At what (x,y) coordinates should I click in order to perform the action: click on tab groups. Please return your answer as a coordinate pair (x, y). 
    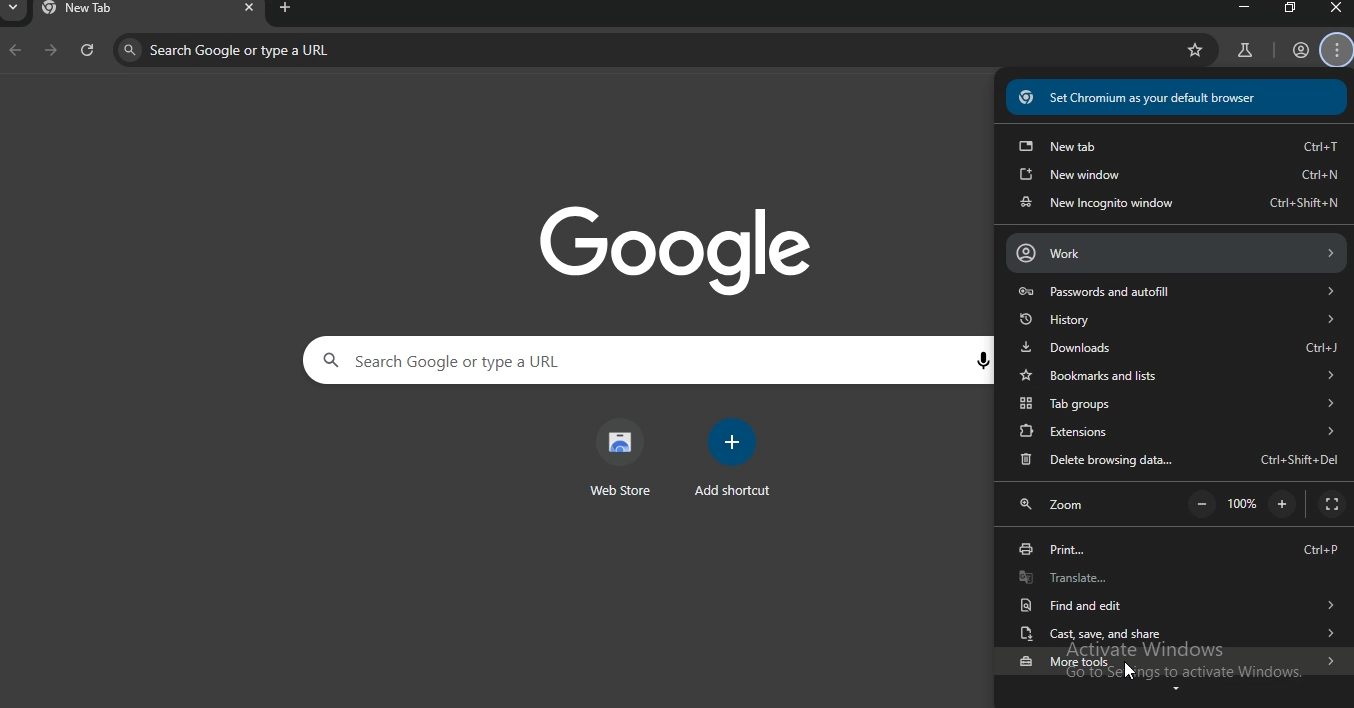
    Looking at the image, I should click on (1176, 403).